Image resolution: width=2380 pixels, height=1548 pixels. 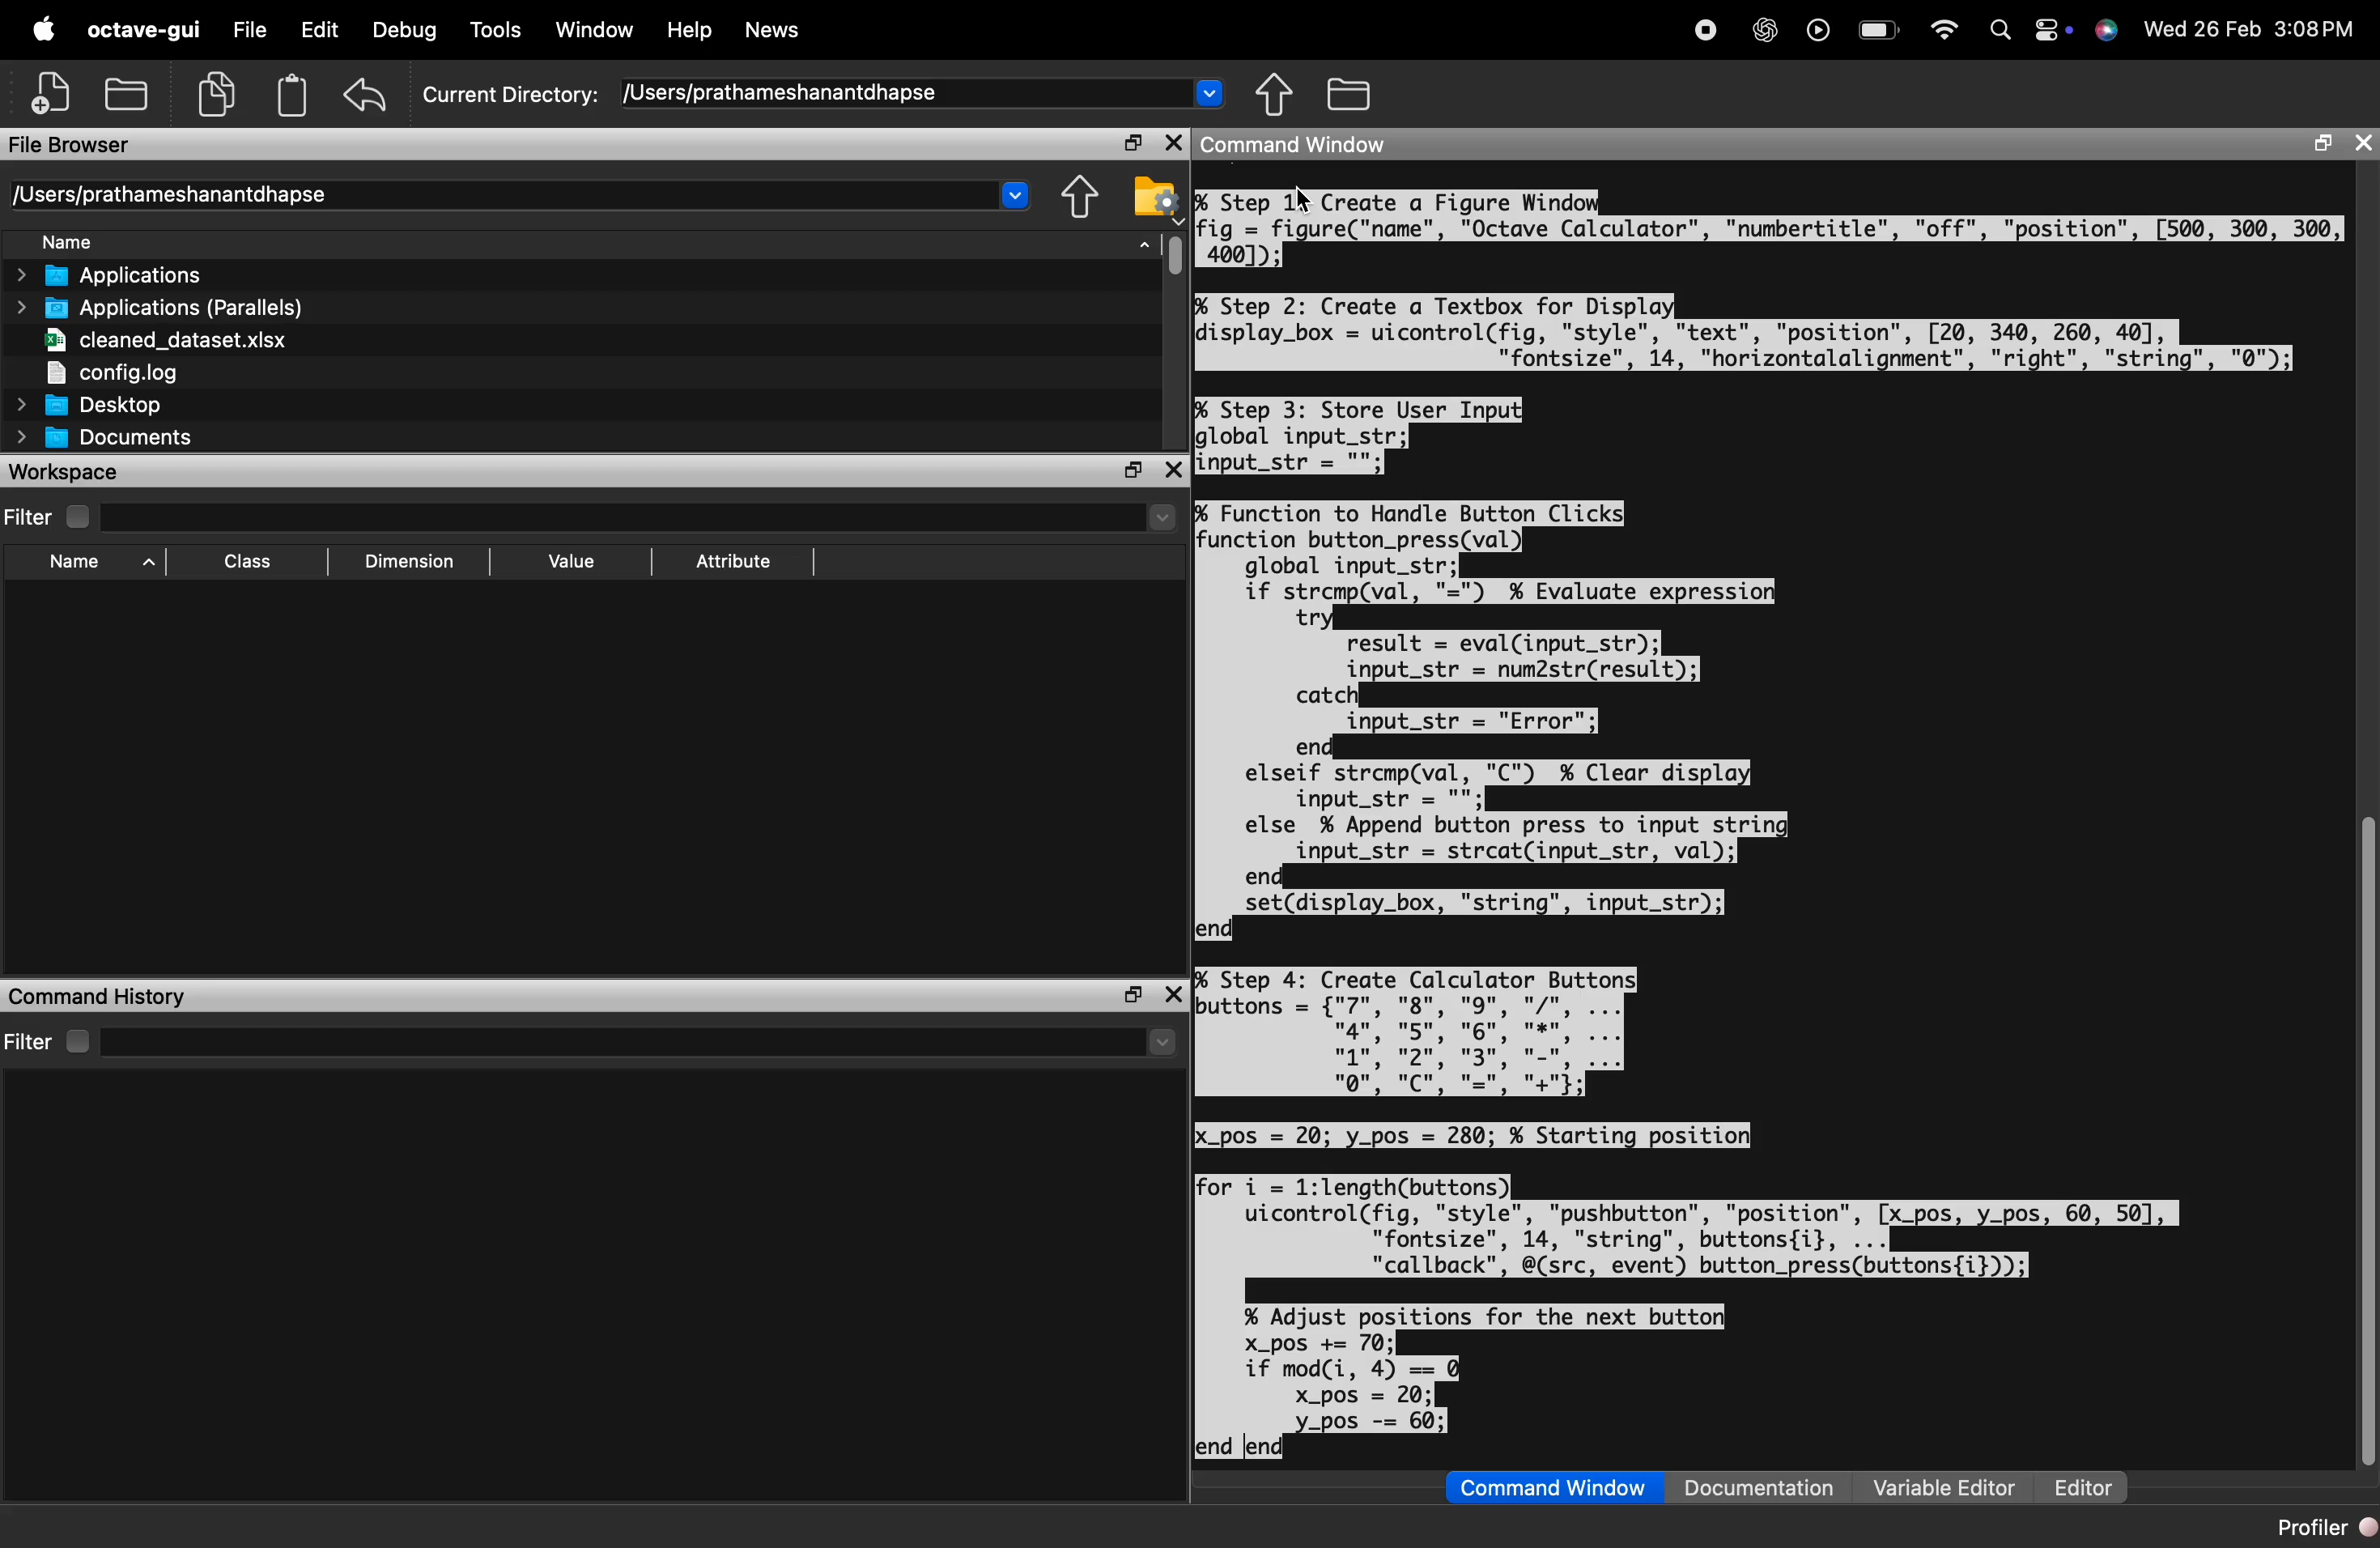 What do you see at coordinates (111, 273) in the screenshot?
I see `Applications` at bounding box center [111, 273].